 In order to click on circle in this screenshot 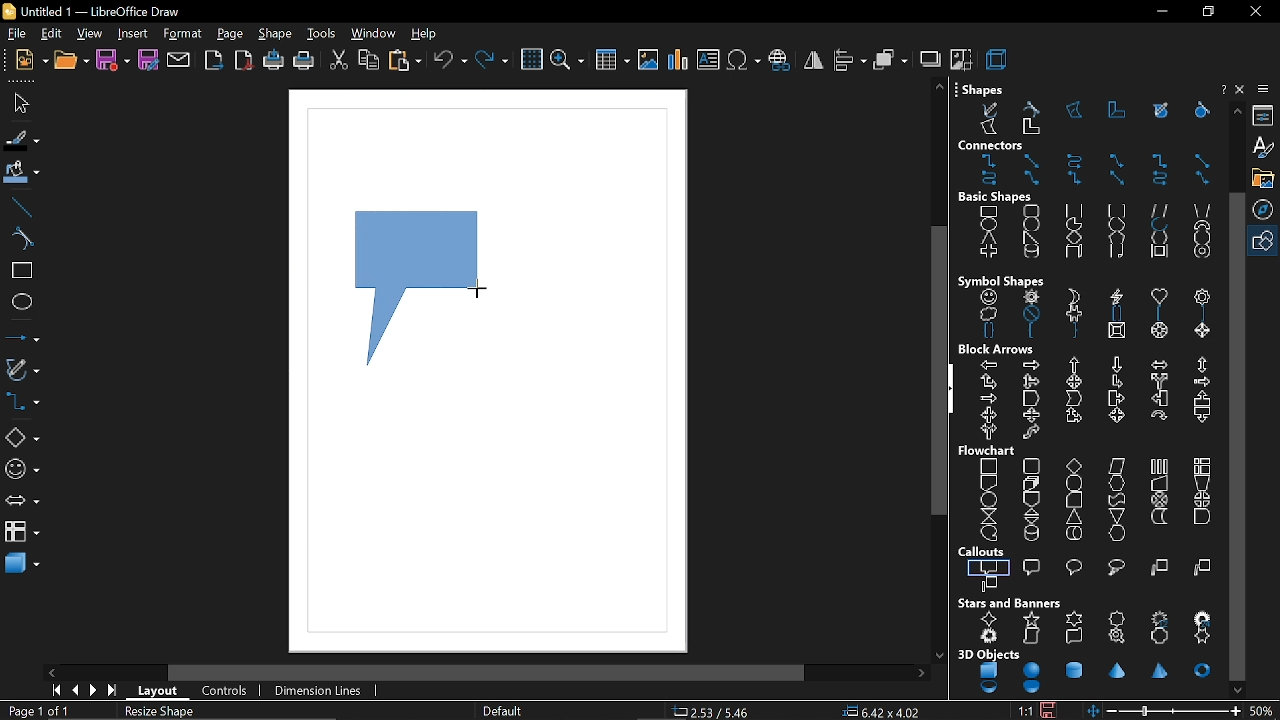, I will do `click(1032, 224)`.